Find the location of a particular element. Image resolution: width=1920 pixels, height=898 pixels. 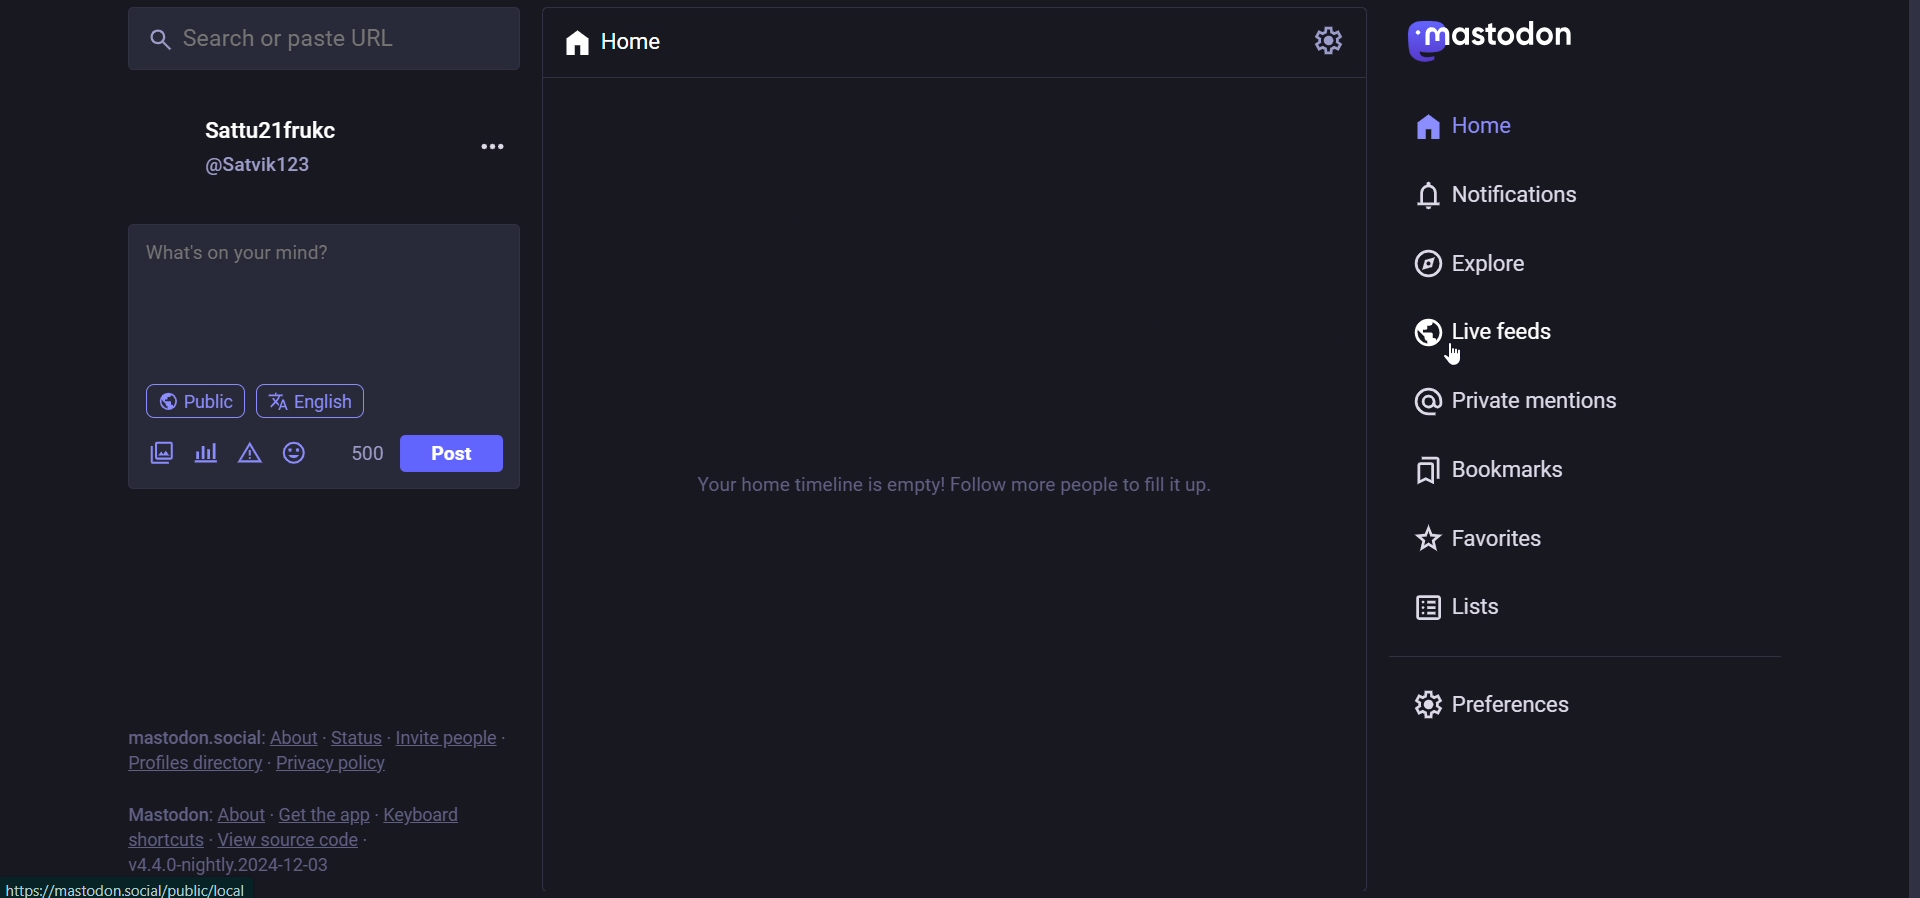

poll is located at coordinates (205, 454).